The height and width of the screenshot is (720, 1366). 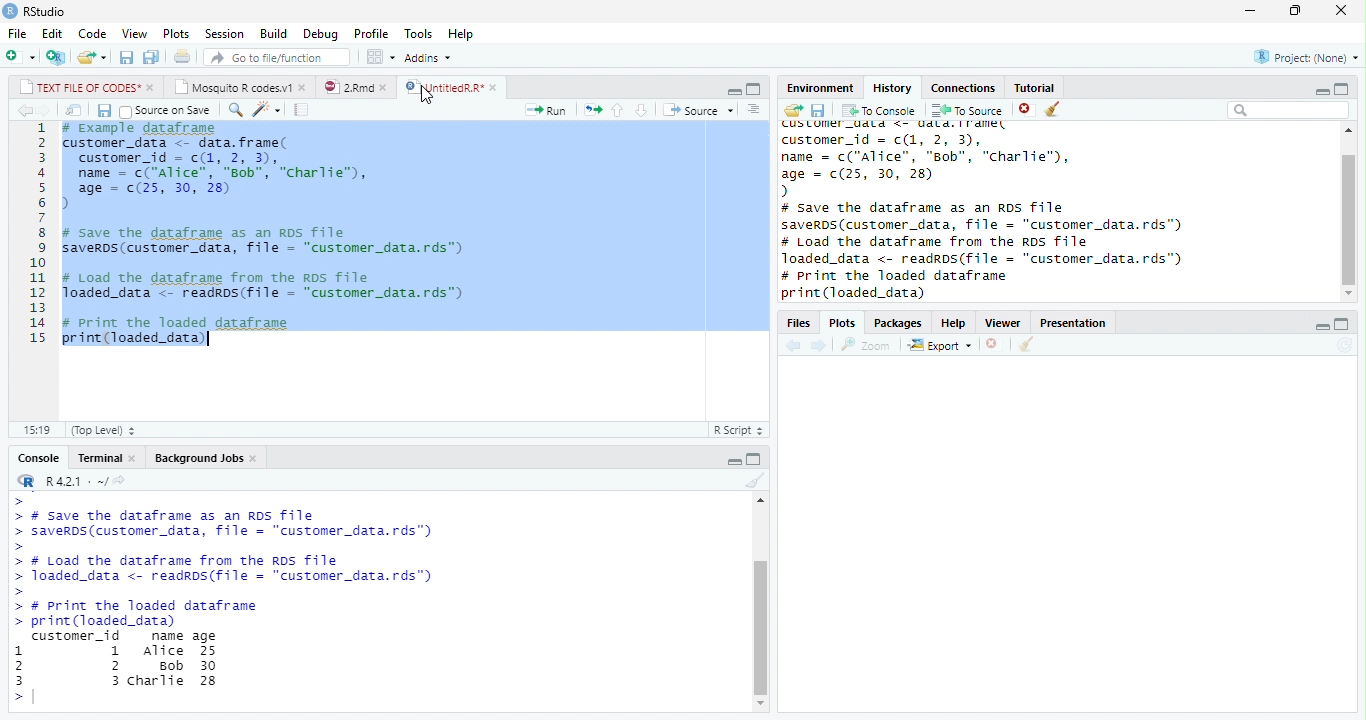 I want to click on Edit, so click(x=52, y=34).